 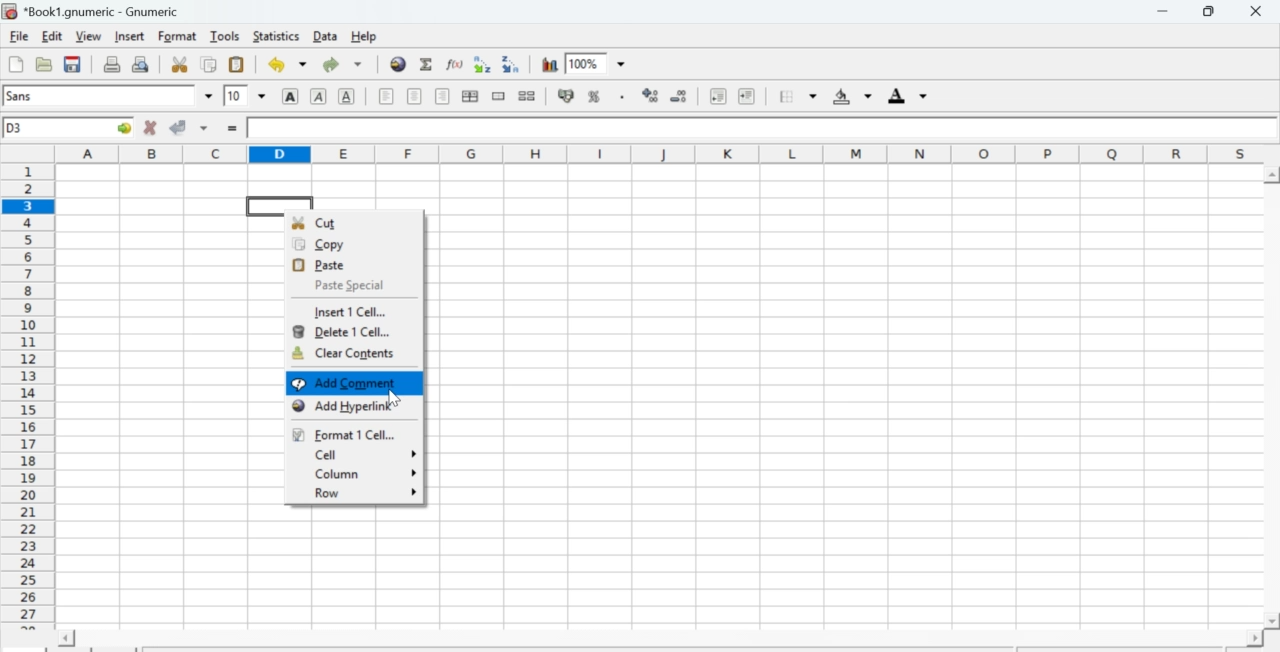 What do you see at coordinates (110, 64) in the screenshot?
I see `Print` at bounding box center [110, 64].